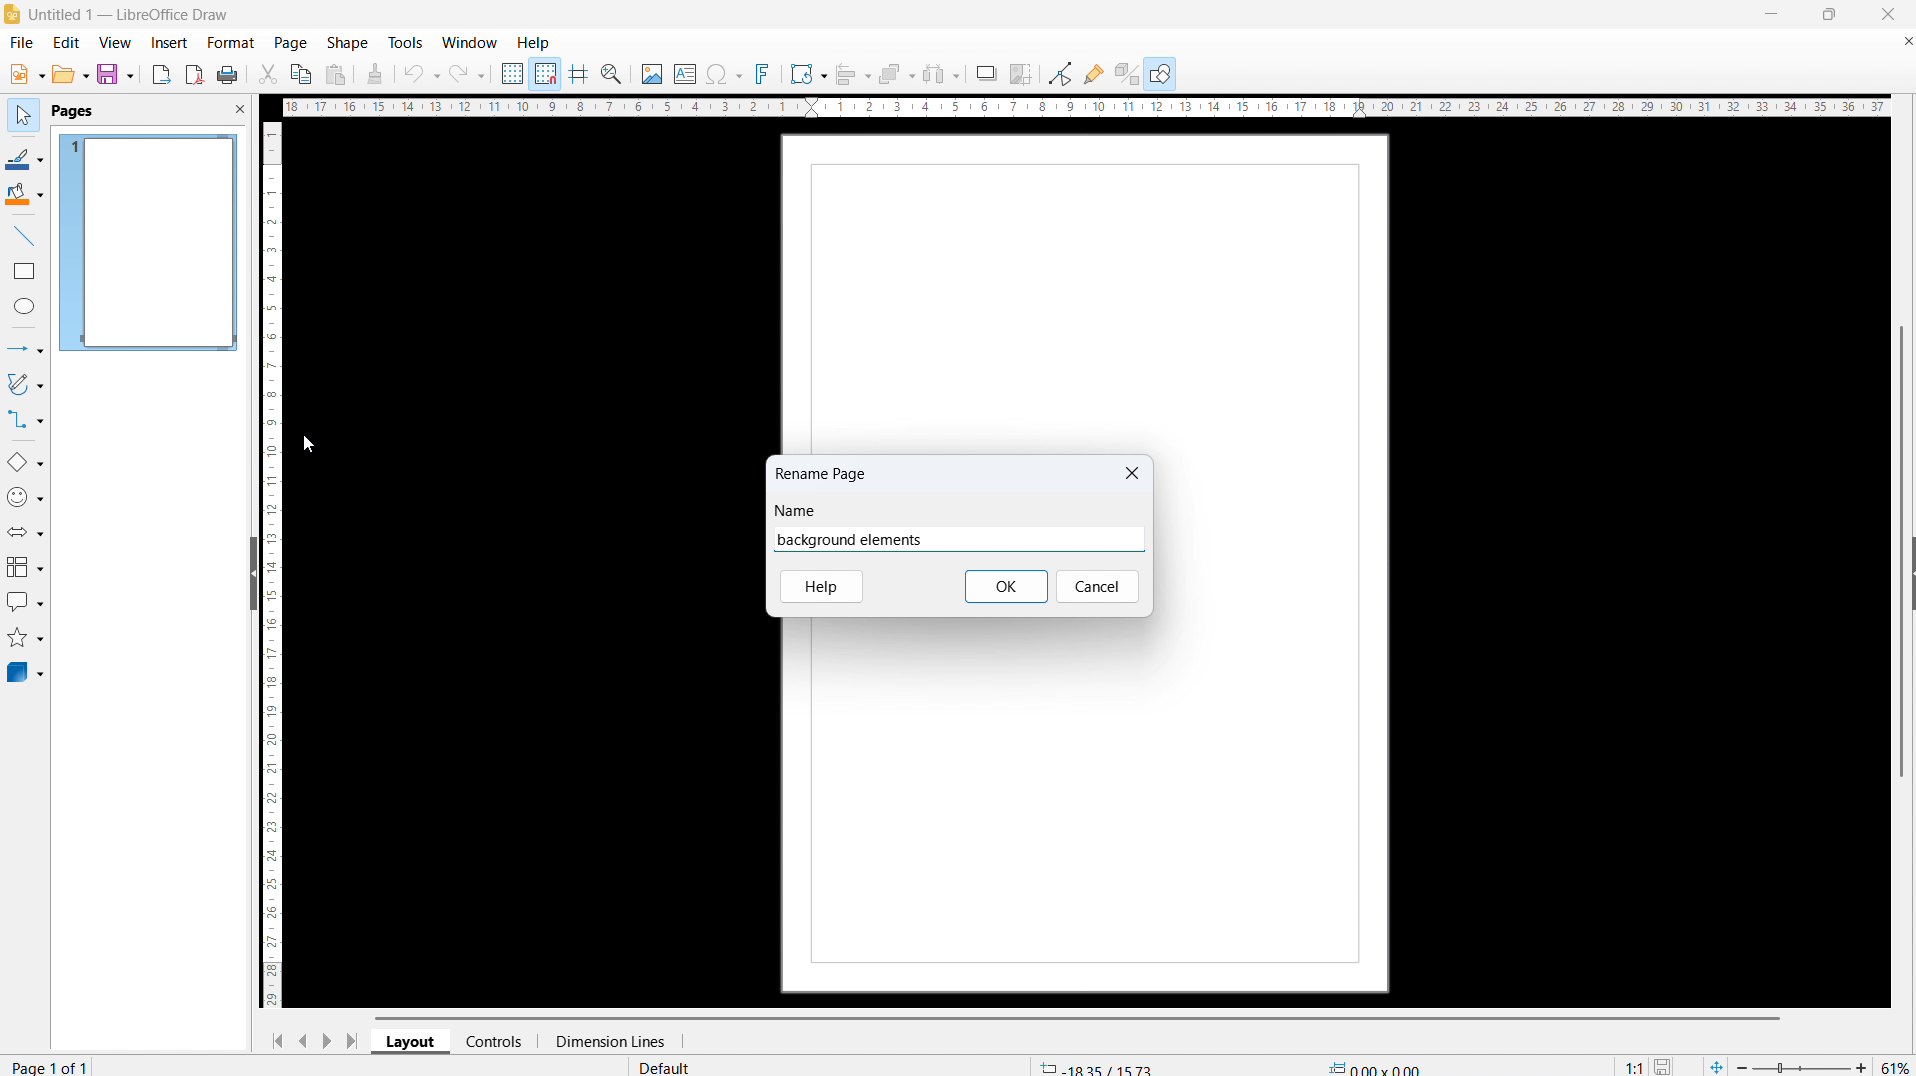 Image resolution: width=1916 pixels, height=1076 pixels. Describe the element at coordinates (254, 575) in the screenshot. I see `hide pane` at that location.